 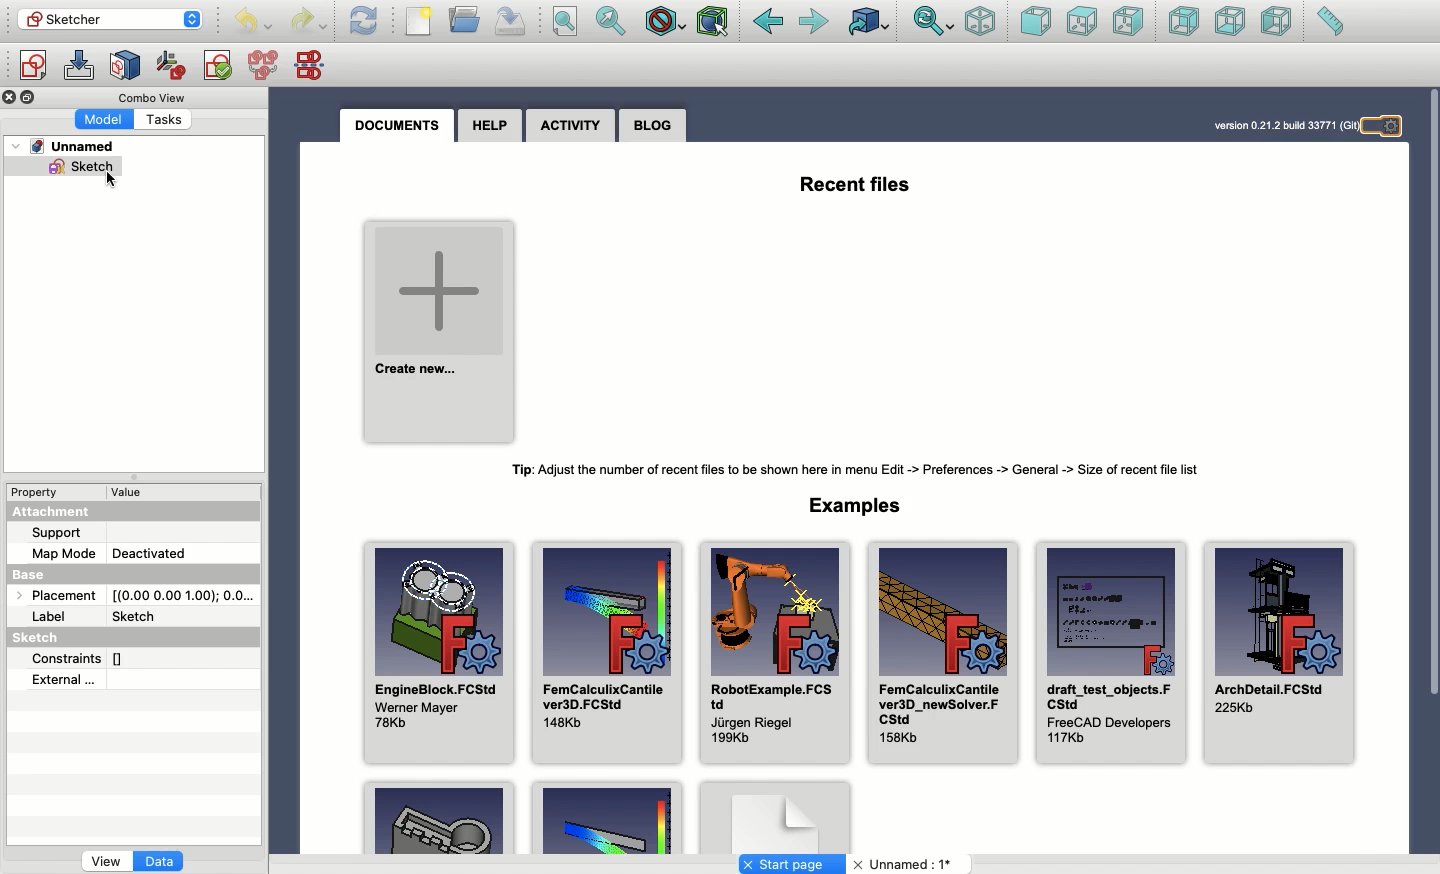 I want to click on Key Object, so click(x=439, y=816).